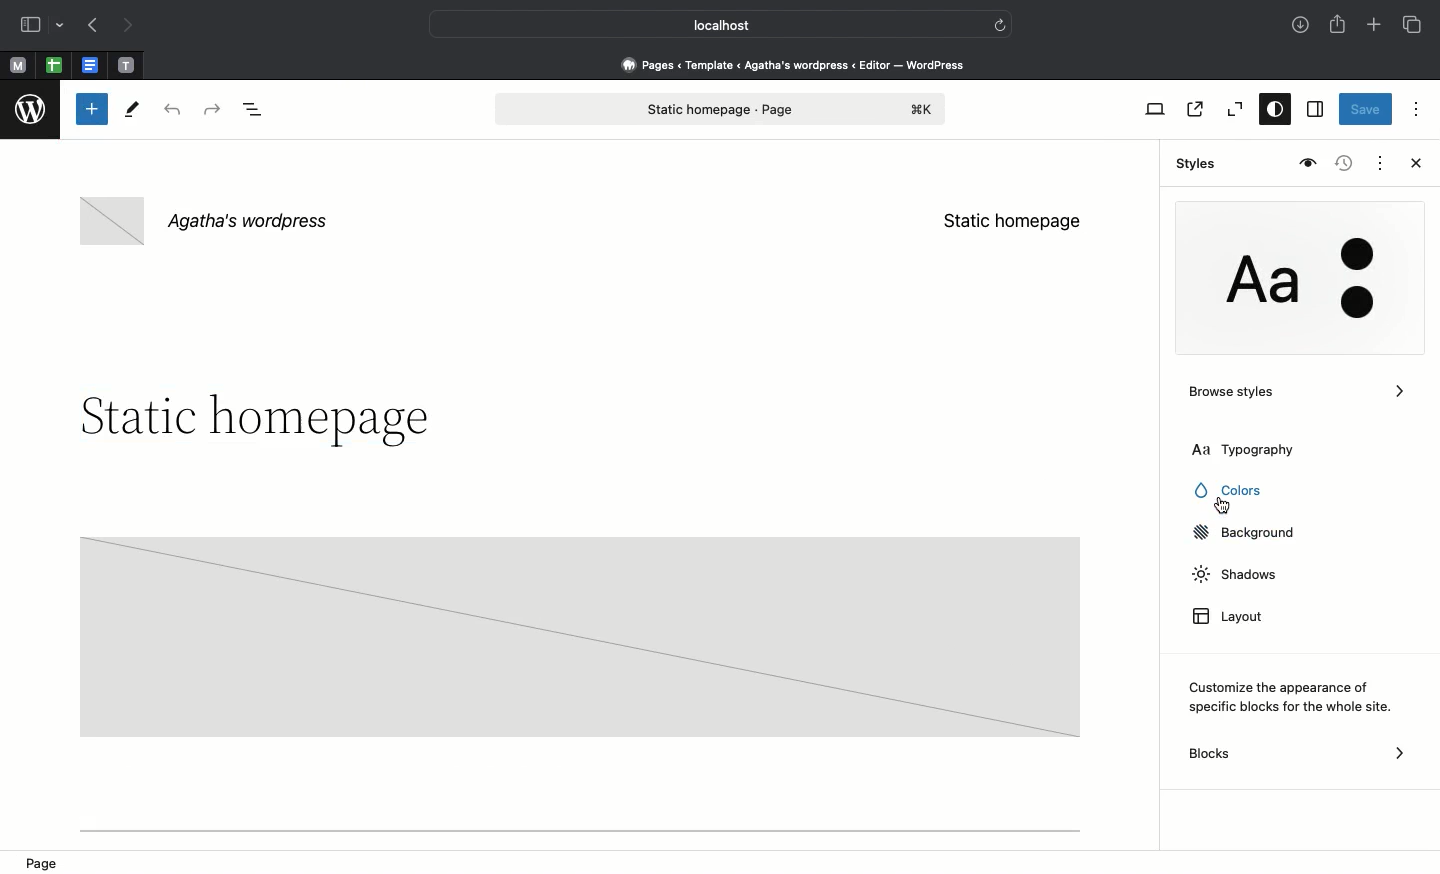 The height and width of the screenshot is (874, 1440). Describe the element at coordinates (578, 635) in the screenshot. I see `Block` at that location.